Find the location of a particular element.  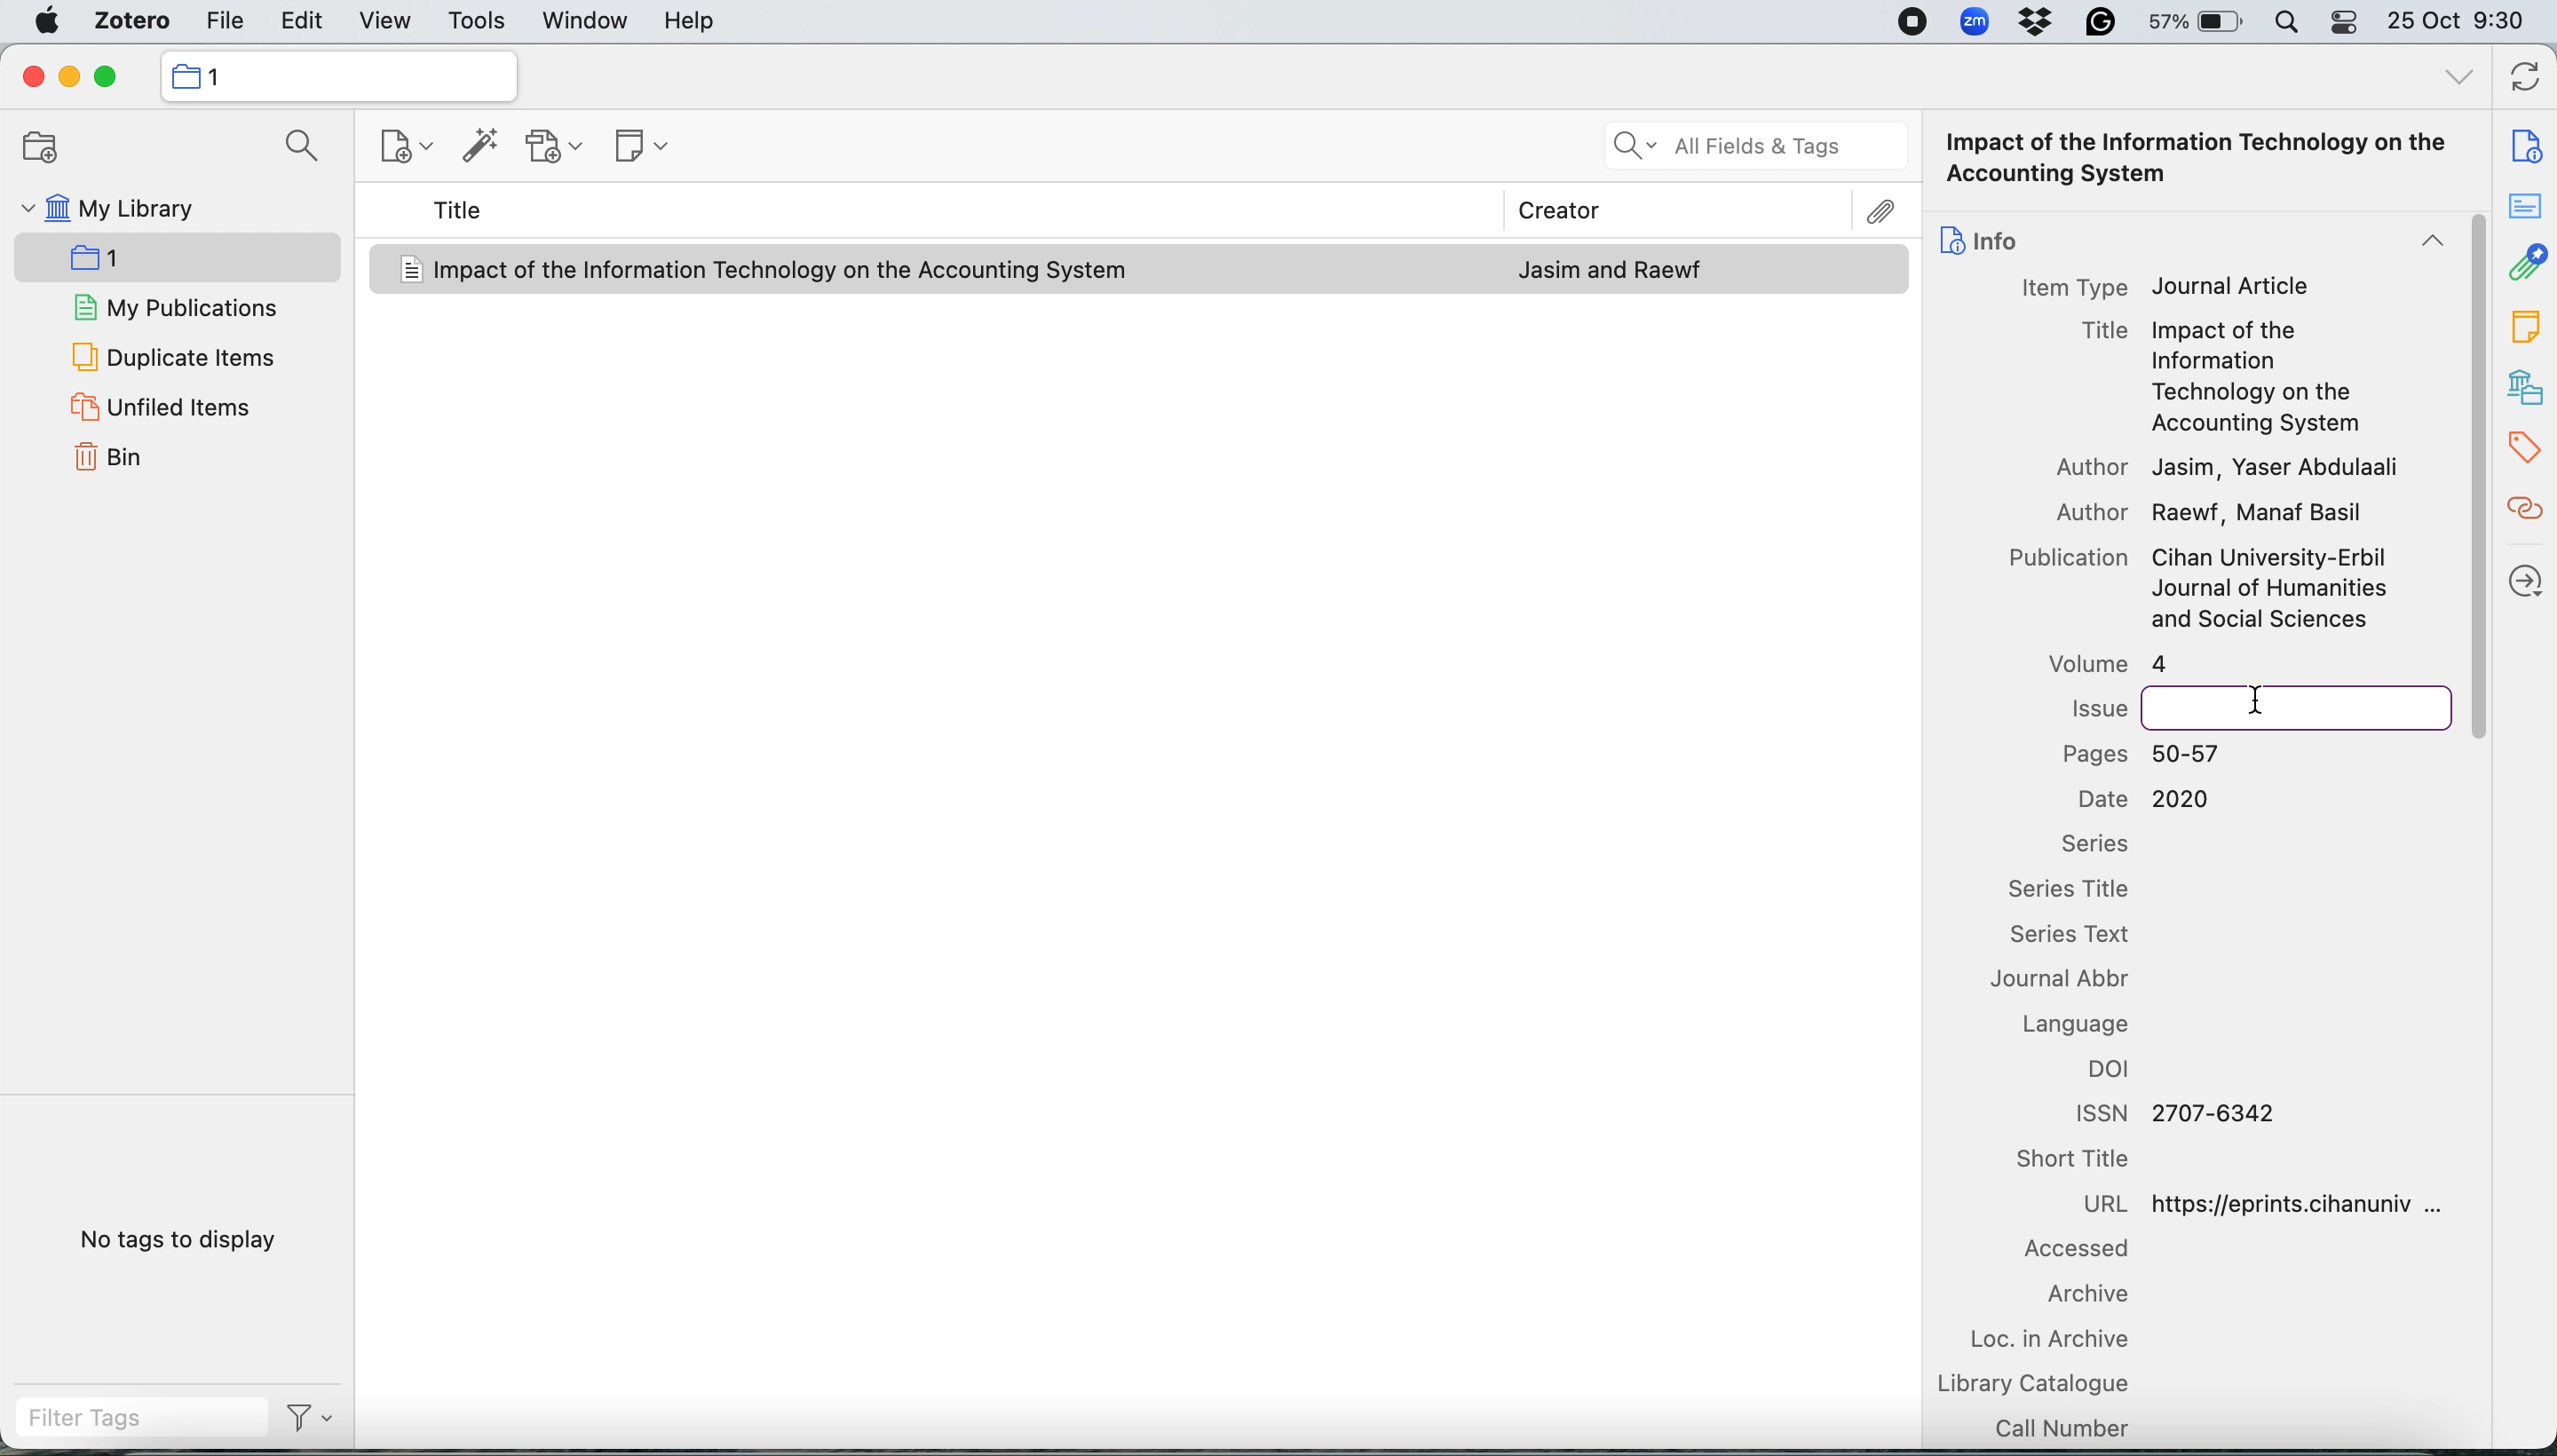

zotero is located at coordinates (132, 21).